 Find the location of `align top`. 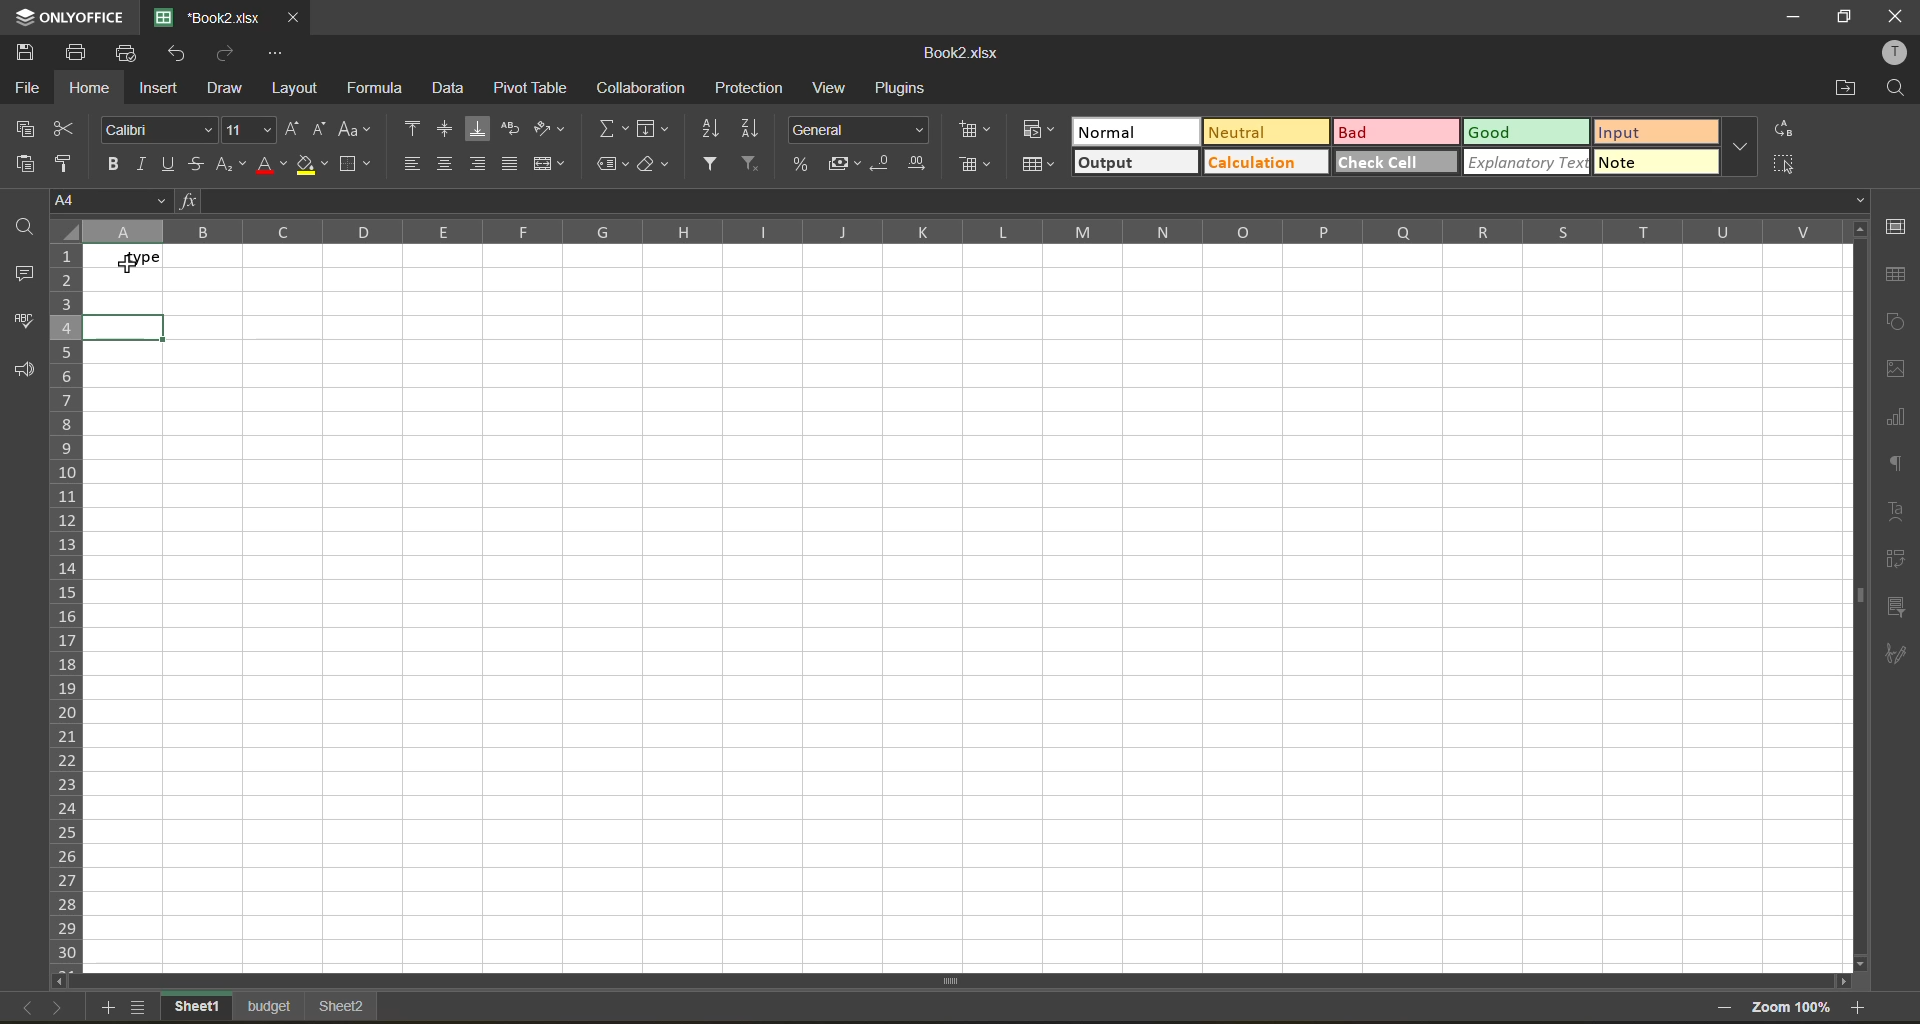

align top is located at coordinates (414, 129).